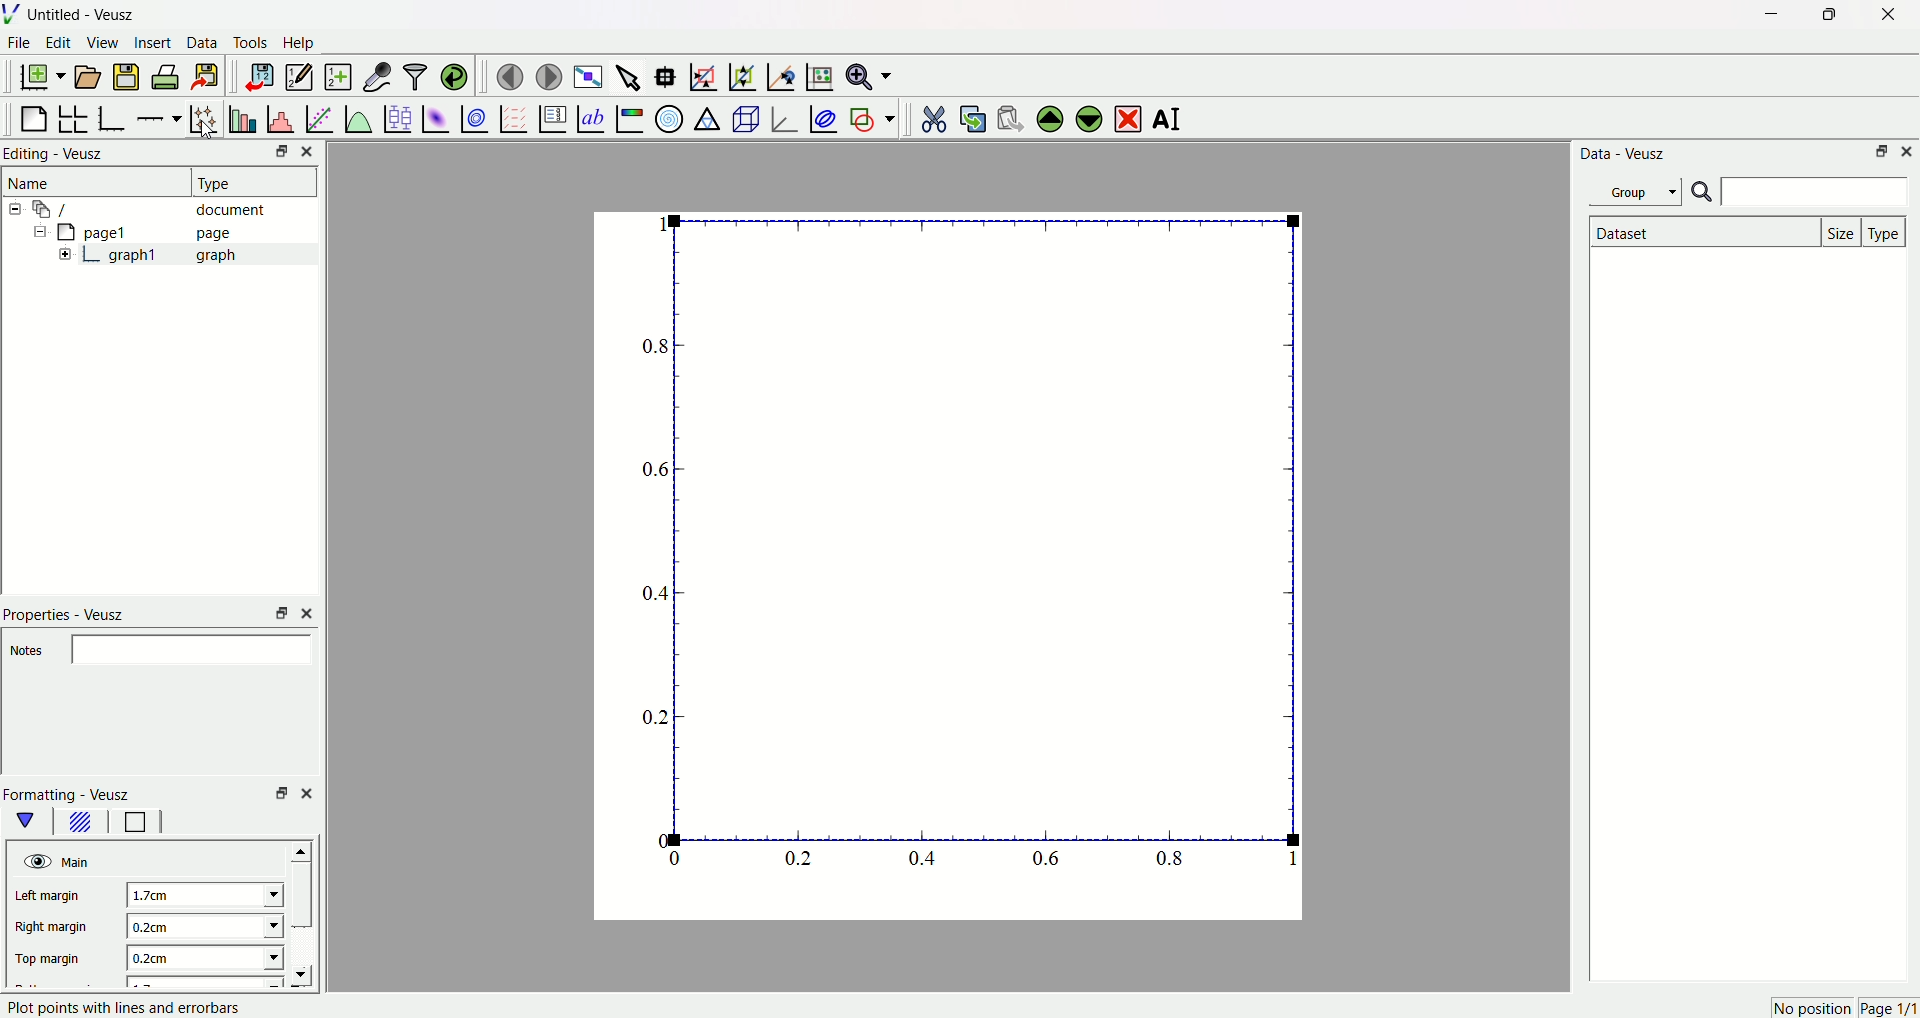 This screenshot has height=1018, width=1920. What do you see at coordinates (935, 571) in the screenshot?
I see `page` at bounding box center [935, 571].